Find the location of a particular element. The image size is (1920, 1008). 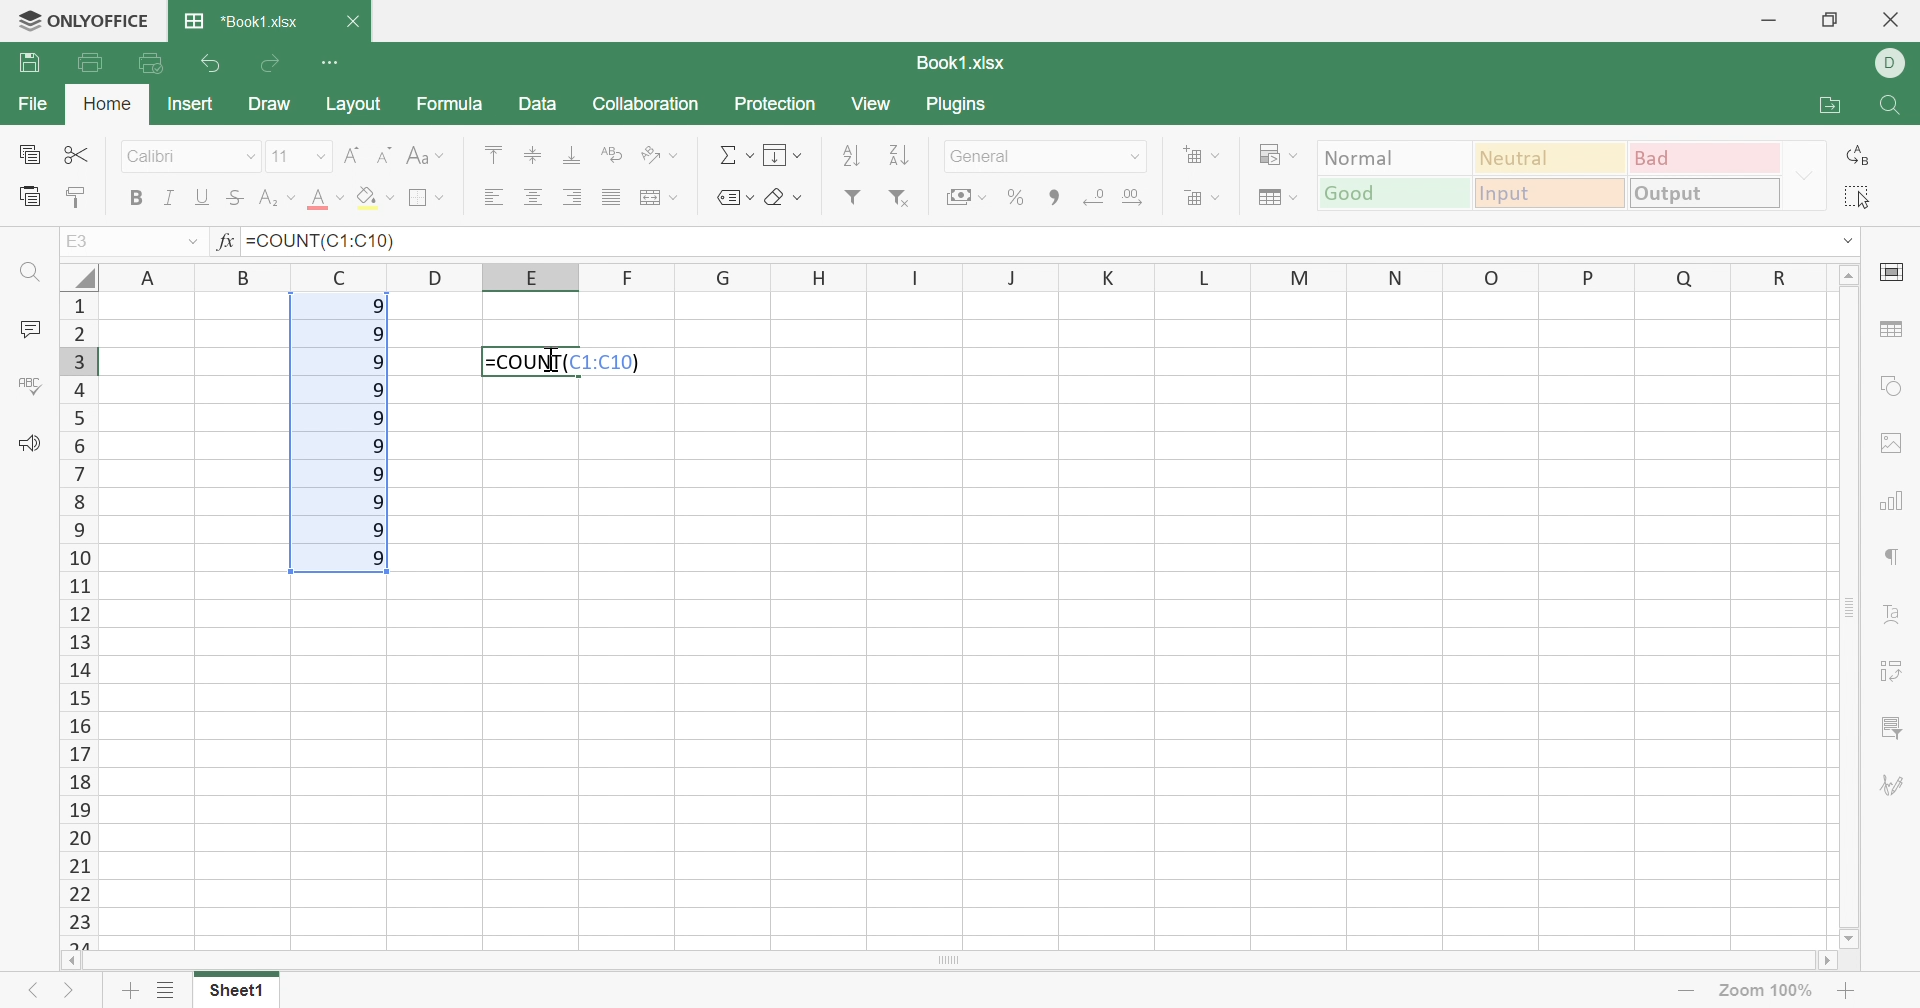

A1 is located at coordinates (77, 243).